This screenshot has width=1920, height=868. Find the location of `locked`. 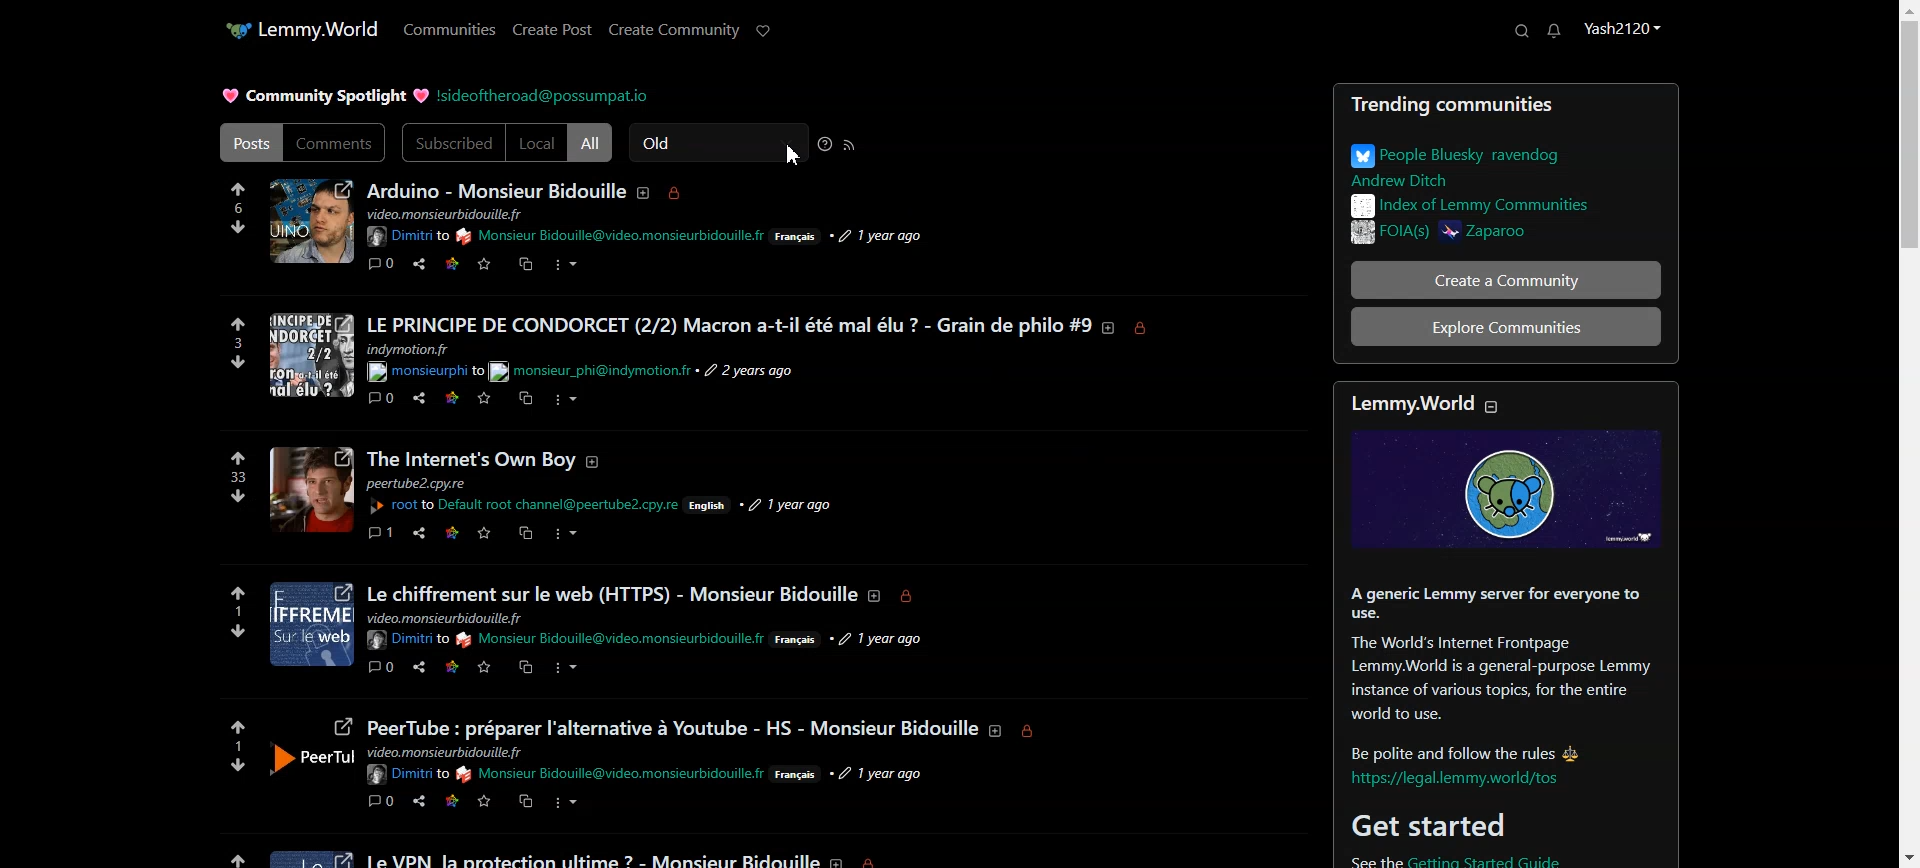

locked is located at coordinates (881, 861).